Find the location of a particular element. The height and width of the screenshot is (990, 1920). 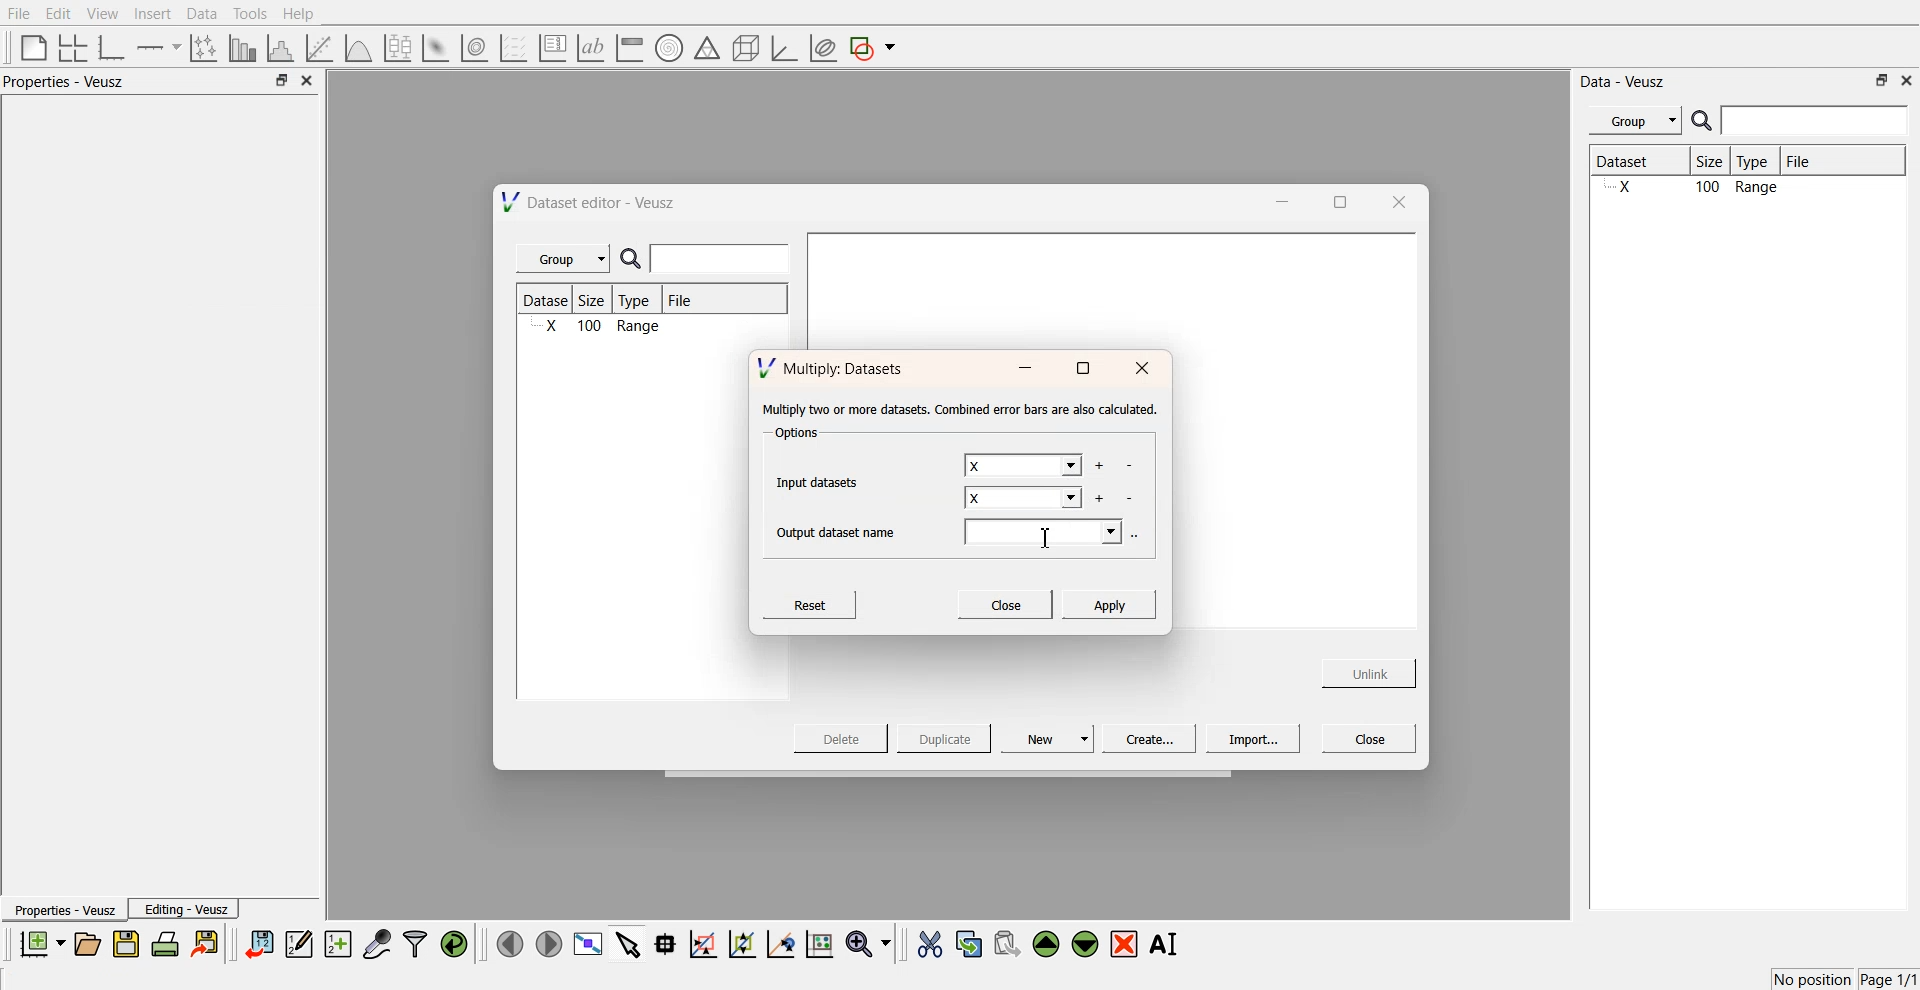

File is located at coordinates (682, 303).